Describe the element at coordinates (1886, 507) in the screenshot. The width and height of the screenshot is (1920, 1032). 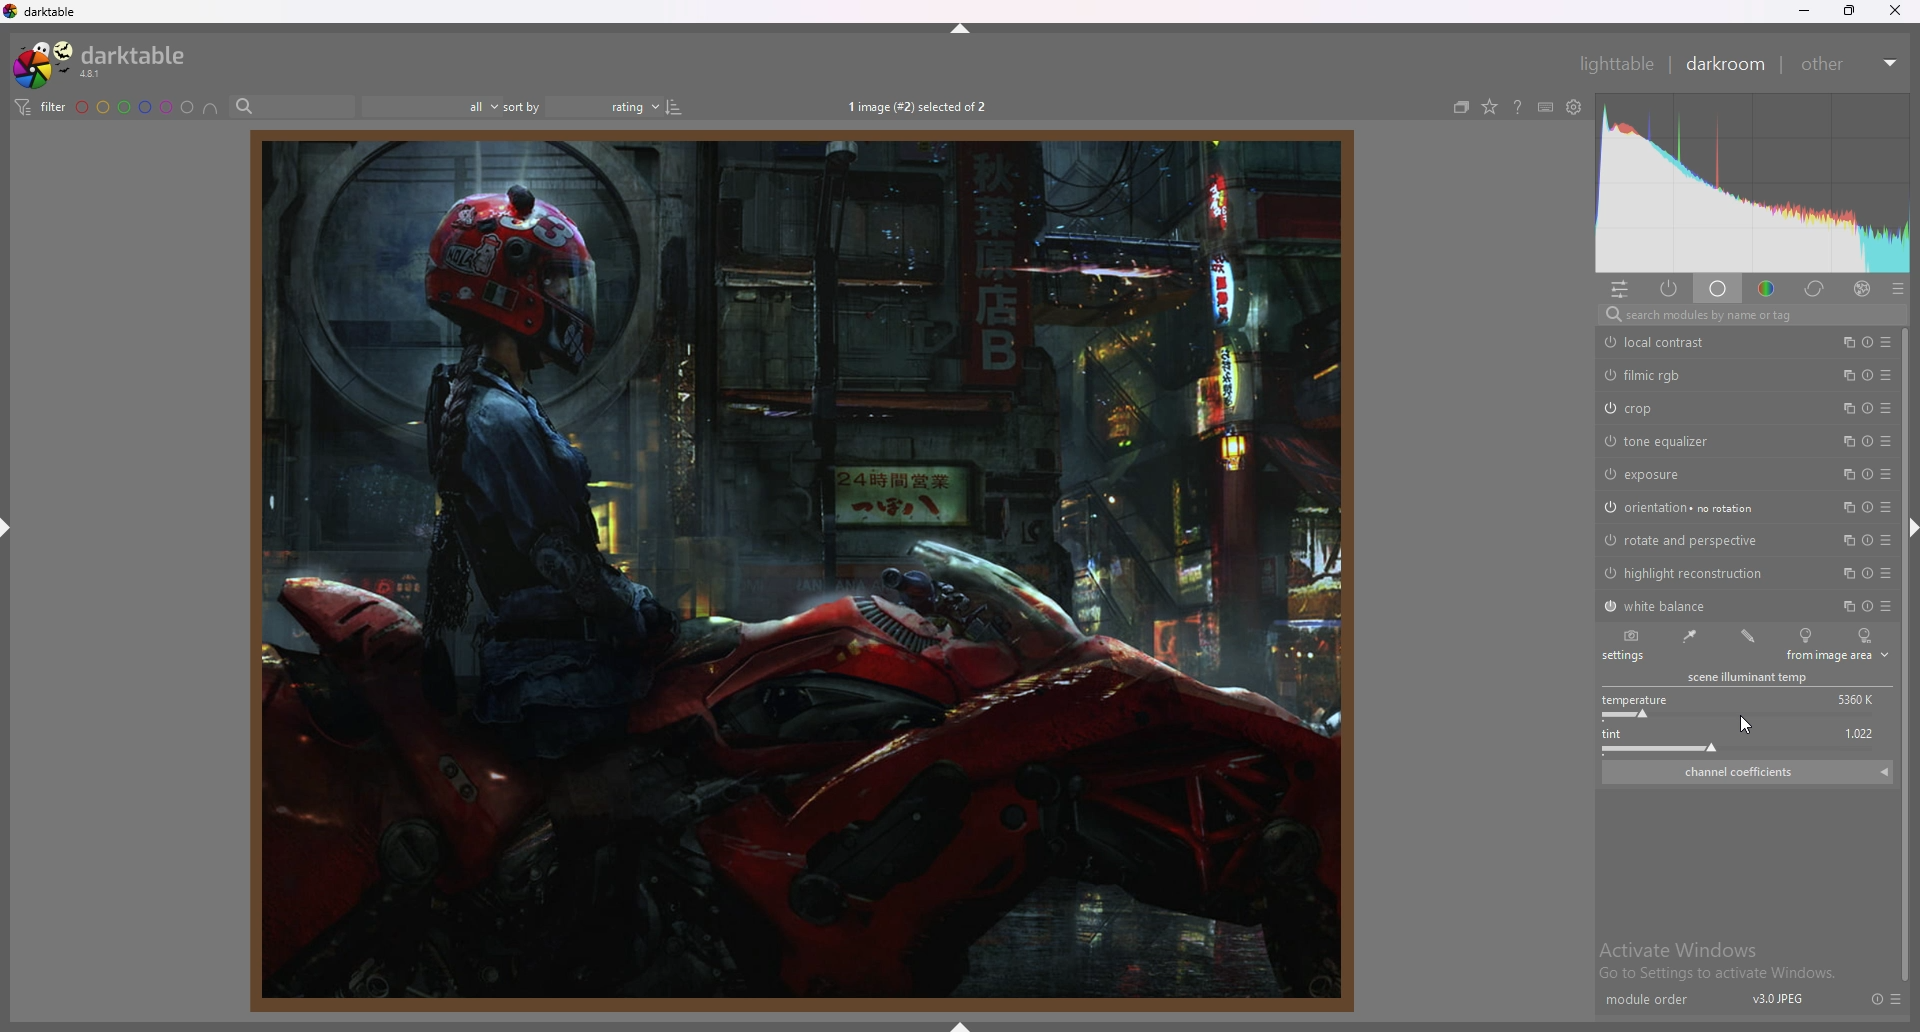
I see `presets` at that location.